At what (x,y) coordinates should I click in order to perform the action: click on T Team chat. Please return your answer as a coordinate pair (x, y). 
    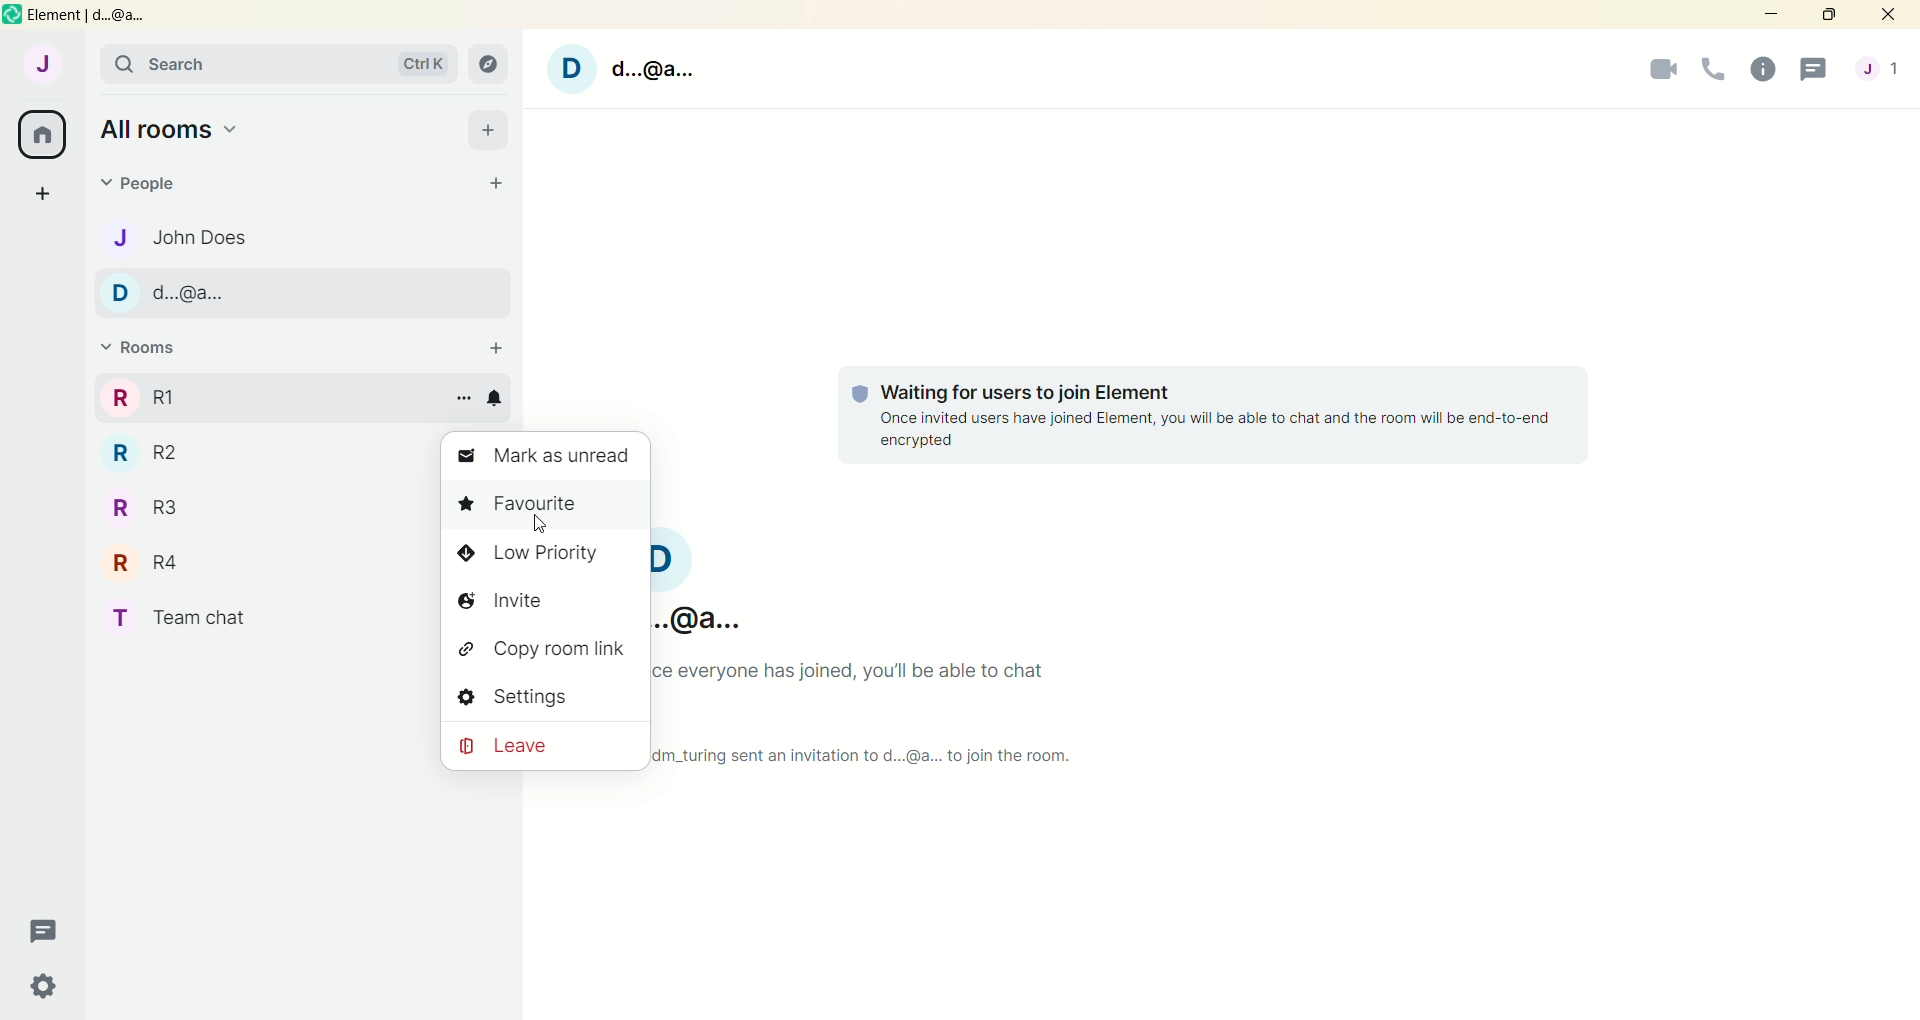
    Looking at the image, I should click on (170, 615).